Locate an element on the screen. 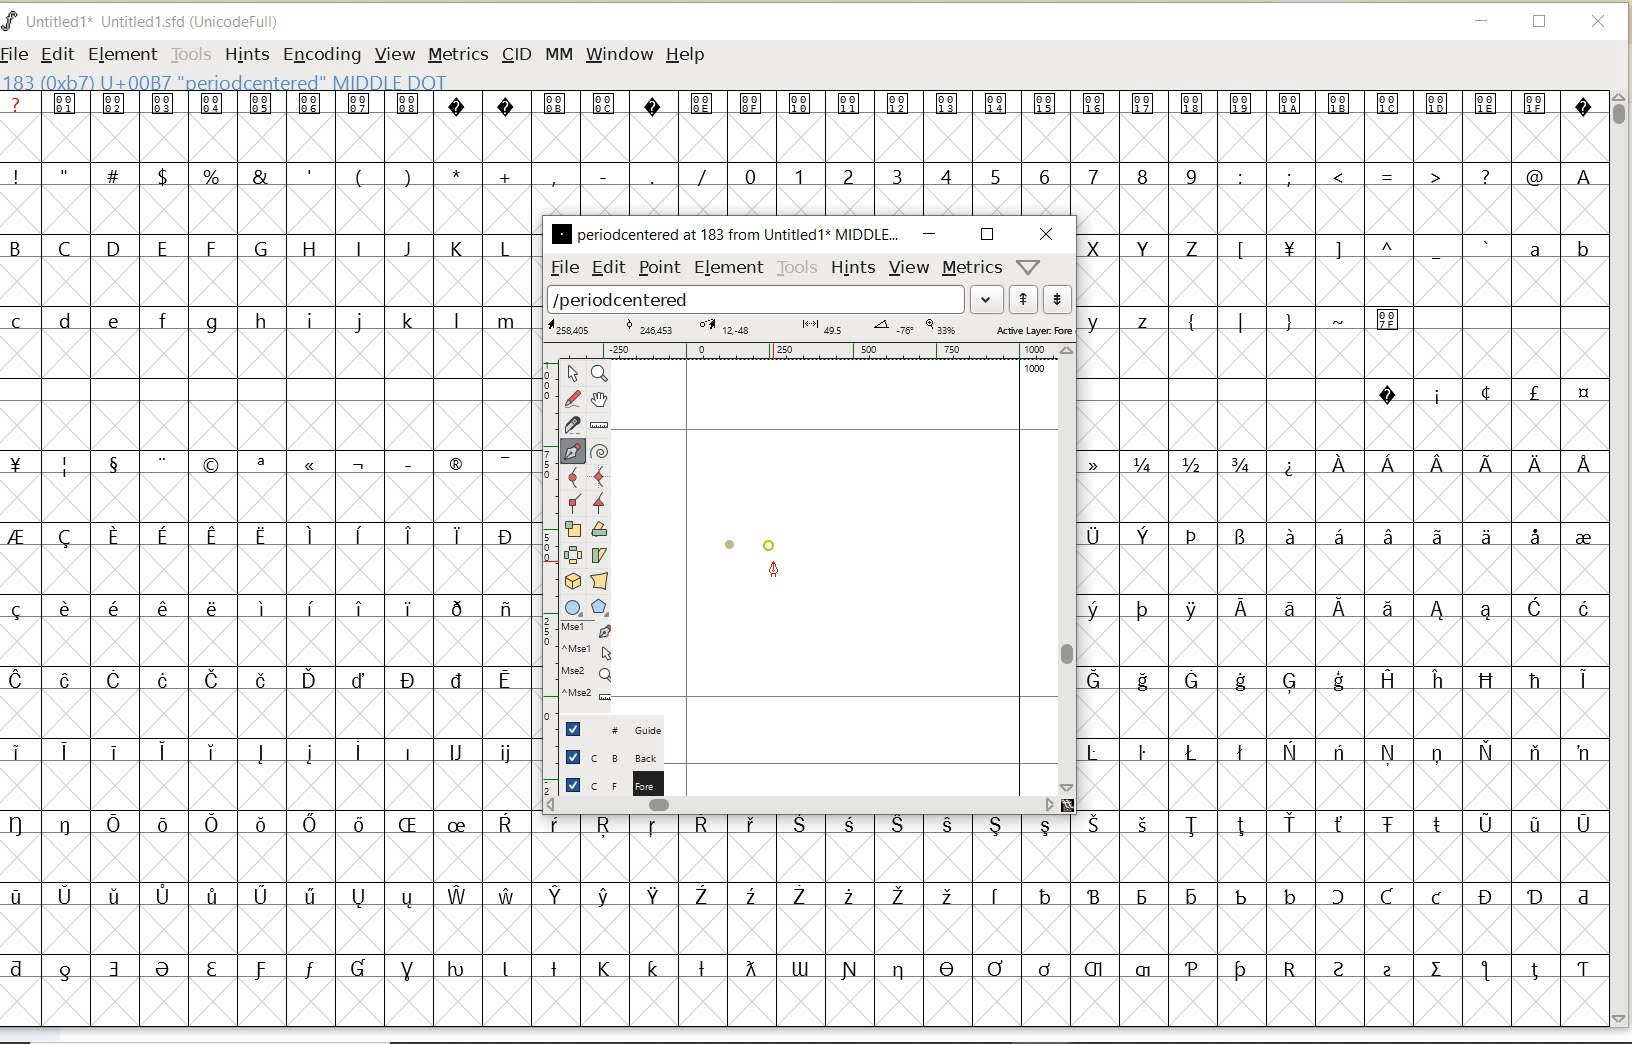 The height and width of the screenshot is (1044, 1632). Rotate the selection is located at coordinates (599, 529).